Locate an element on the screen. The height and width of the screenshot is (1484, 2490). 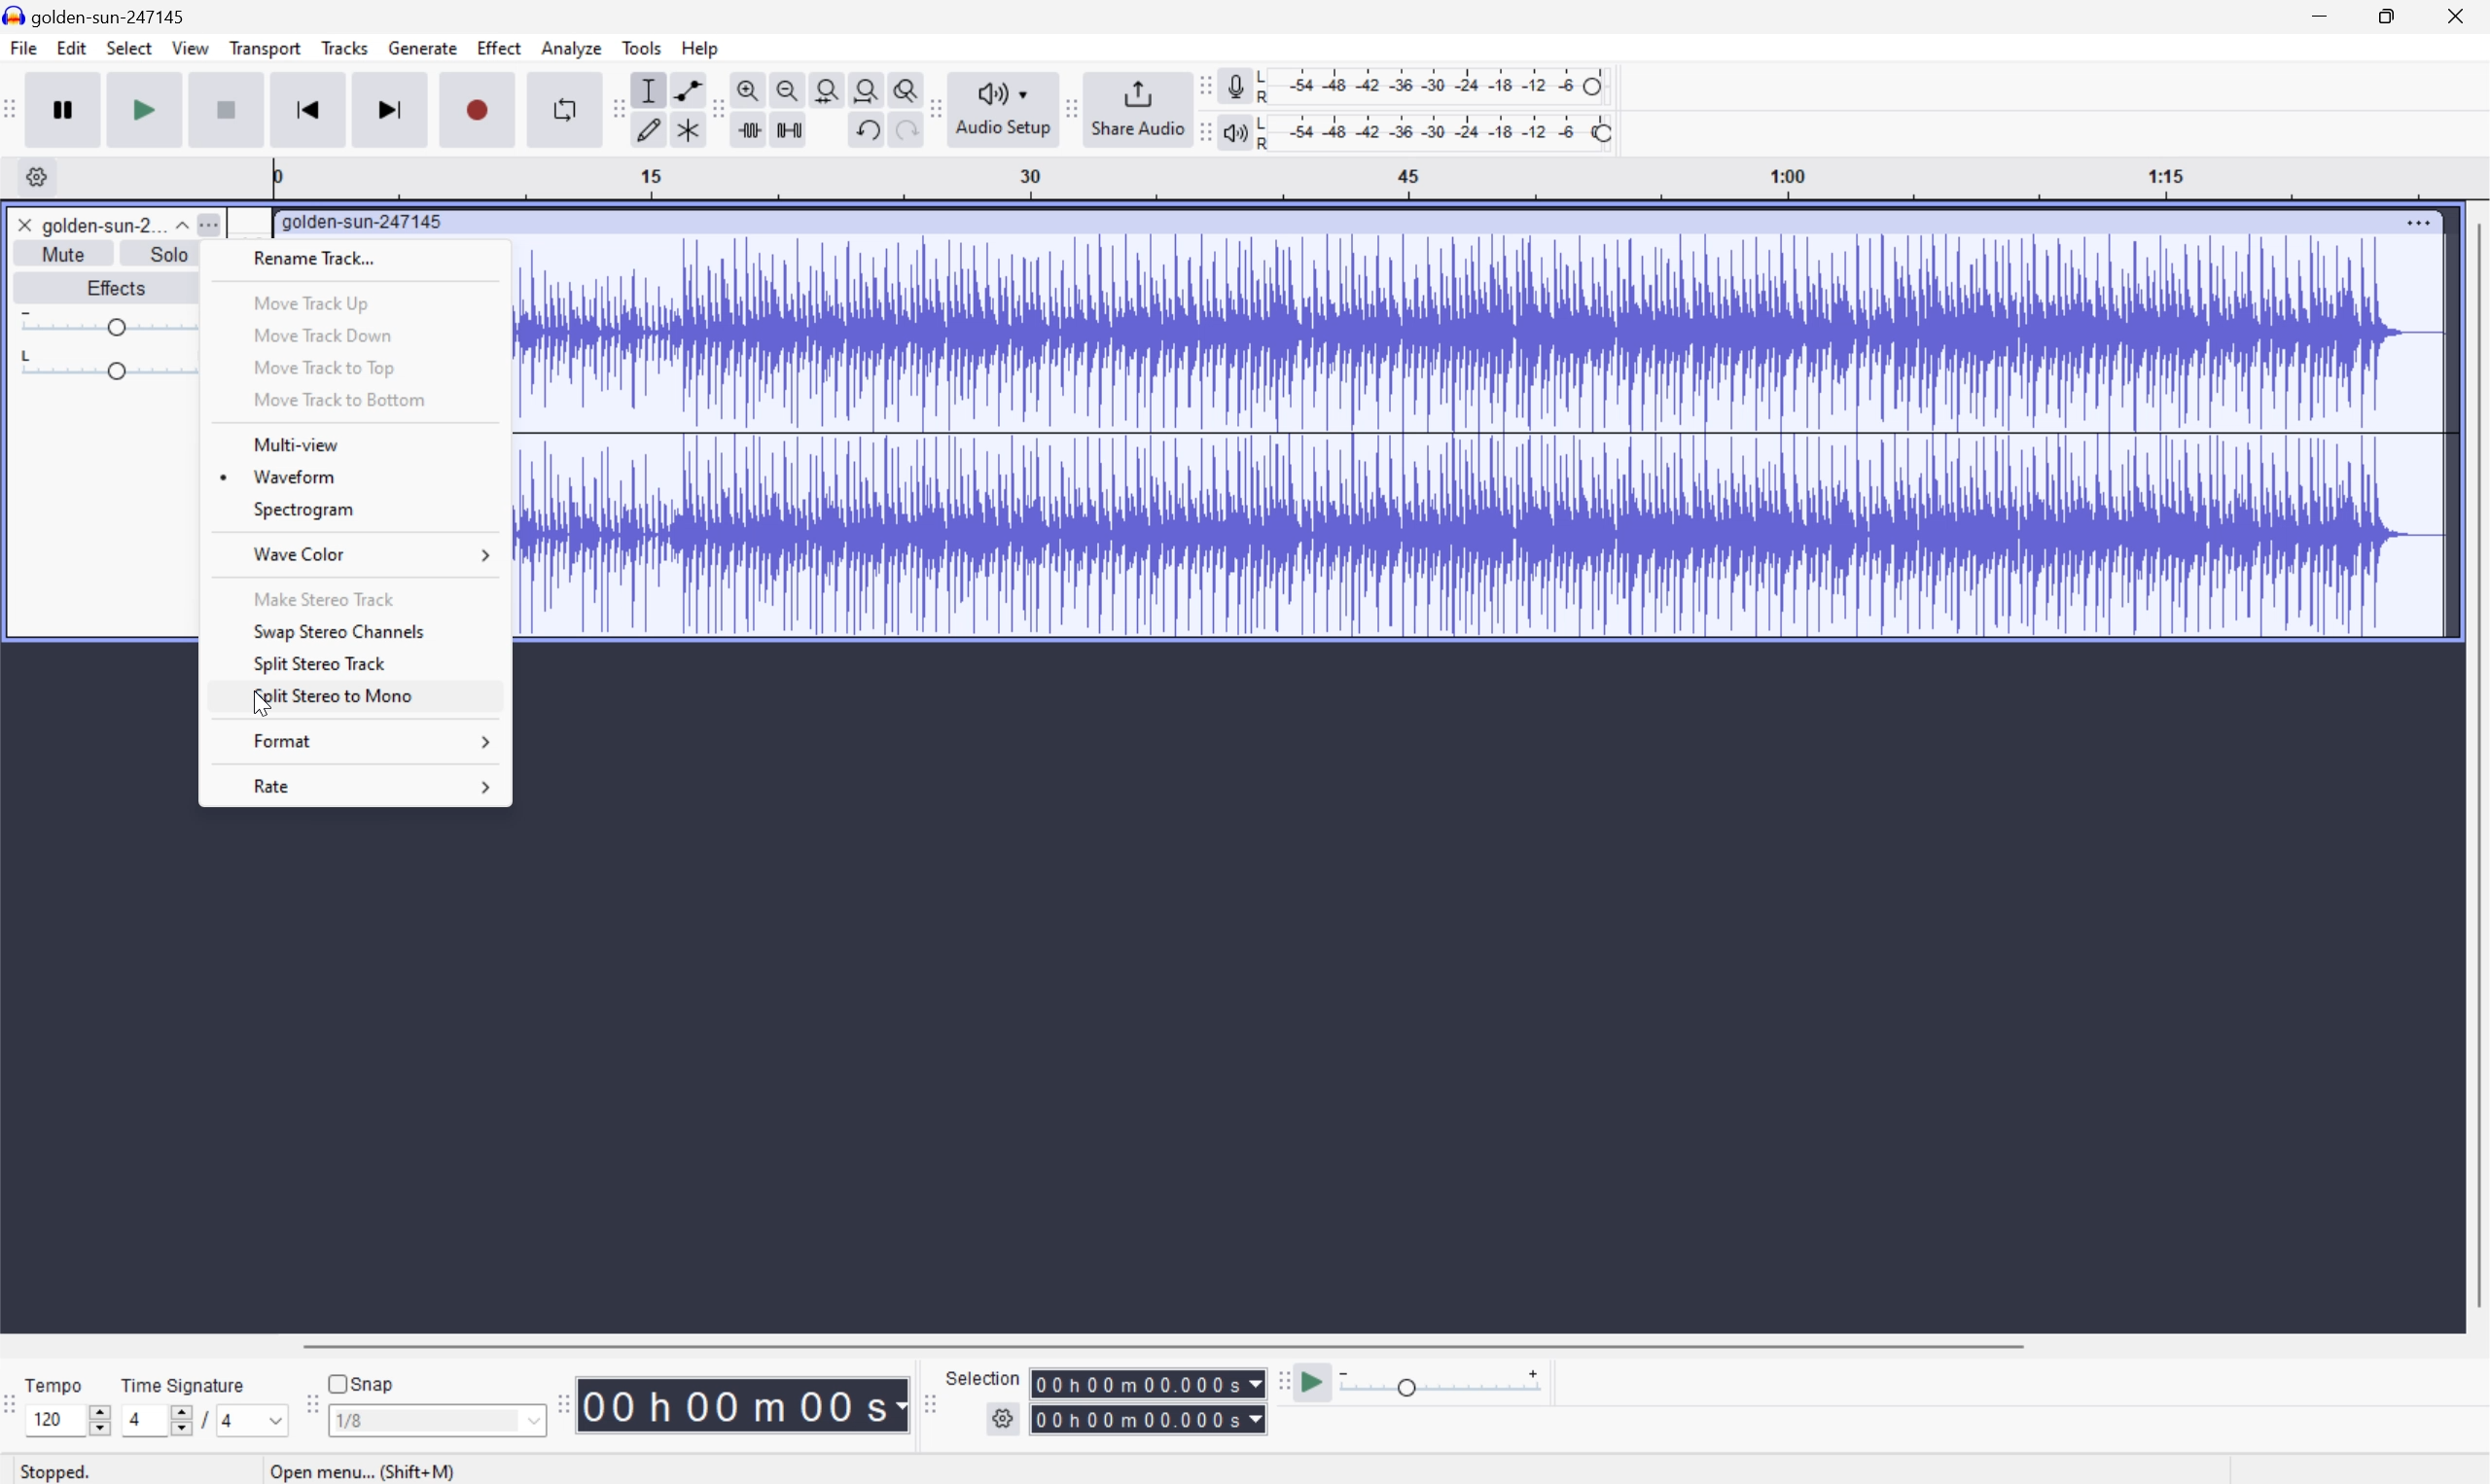
Multi-view is located at coordinates (294, 443).